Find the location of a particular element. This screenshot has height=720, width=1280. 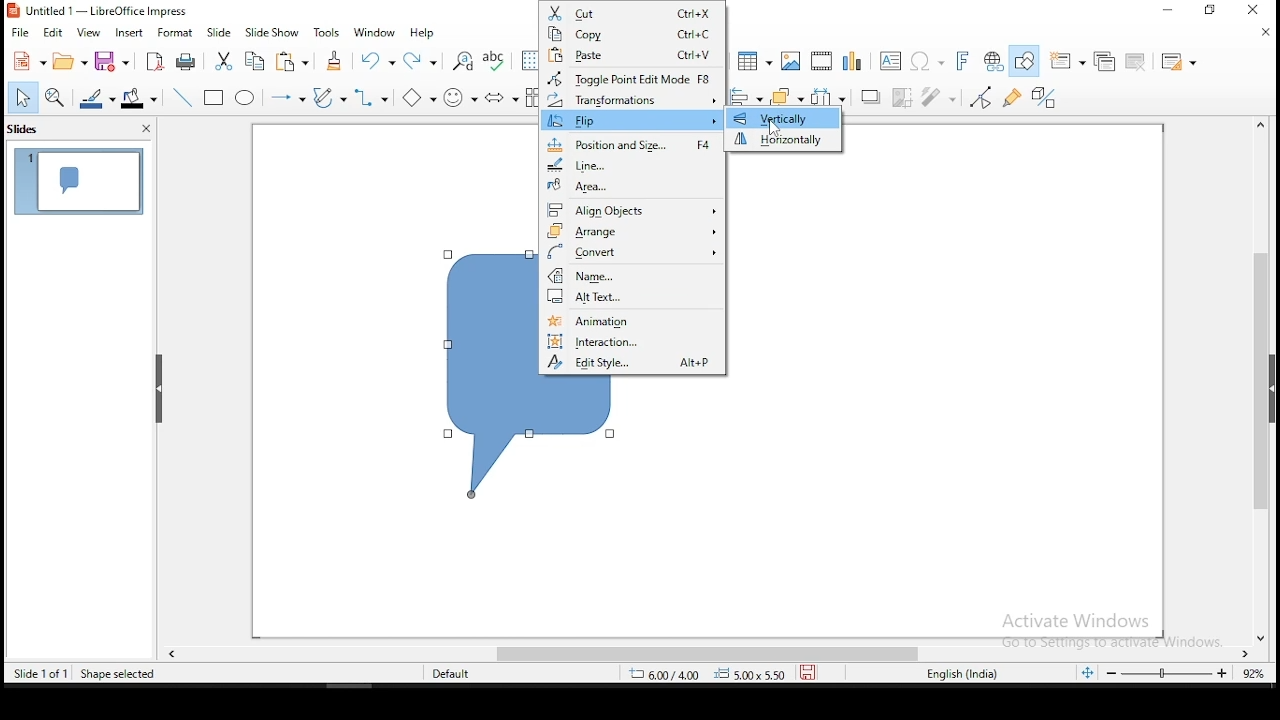

scroll bar is located at coordinates (1259, 378).